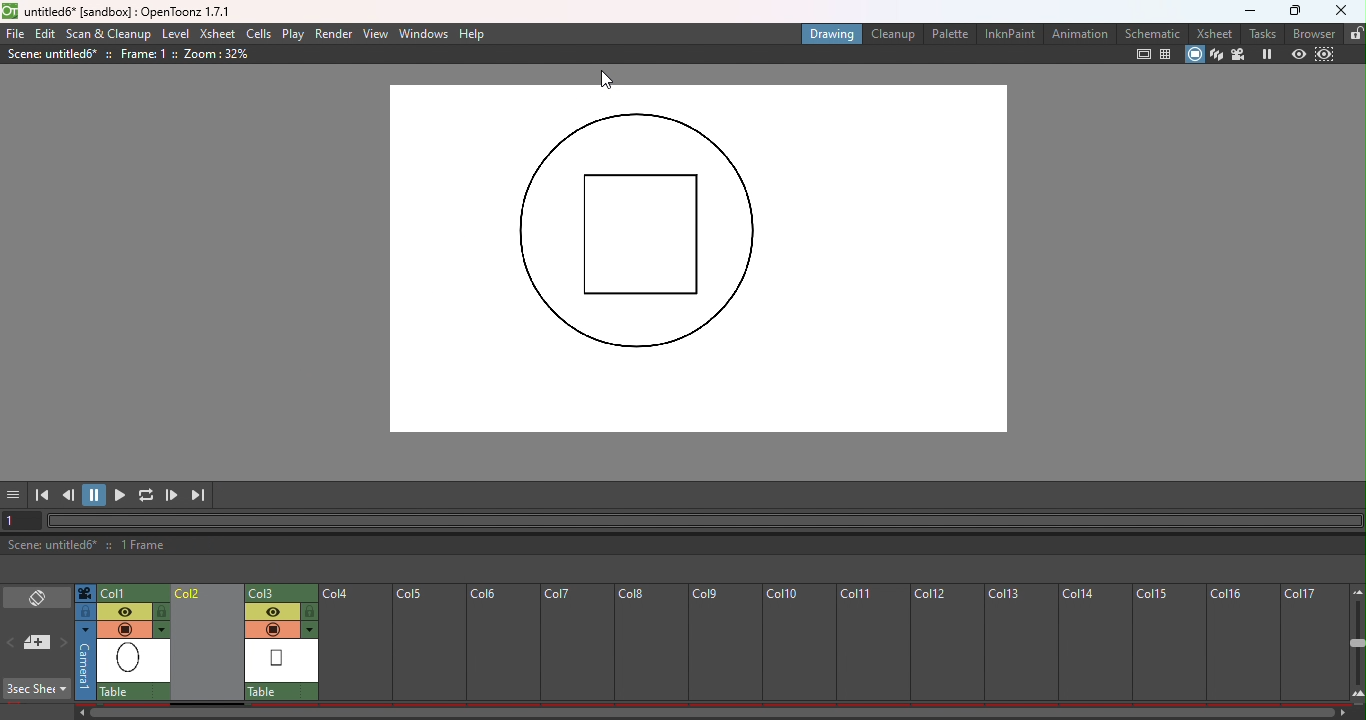 Image resolution: width=1366 pixels, height=720 pixels. What do you see at coordinates (1193, 54) in the screenshot?
I see `Camera stand view` at bounding box center [1193, 54].